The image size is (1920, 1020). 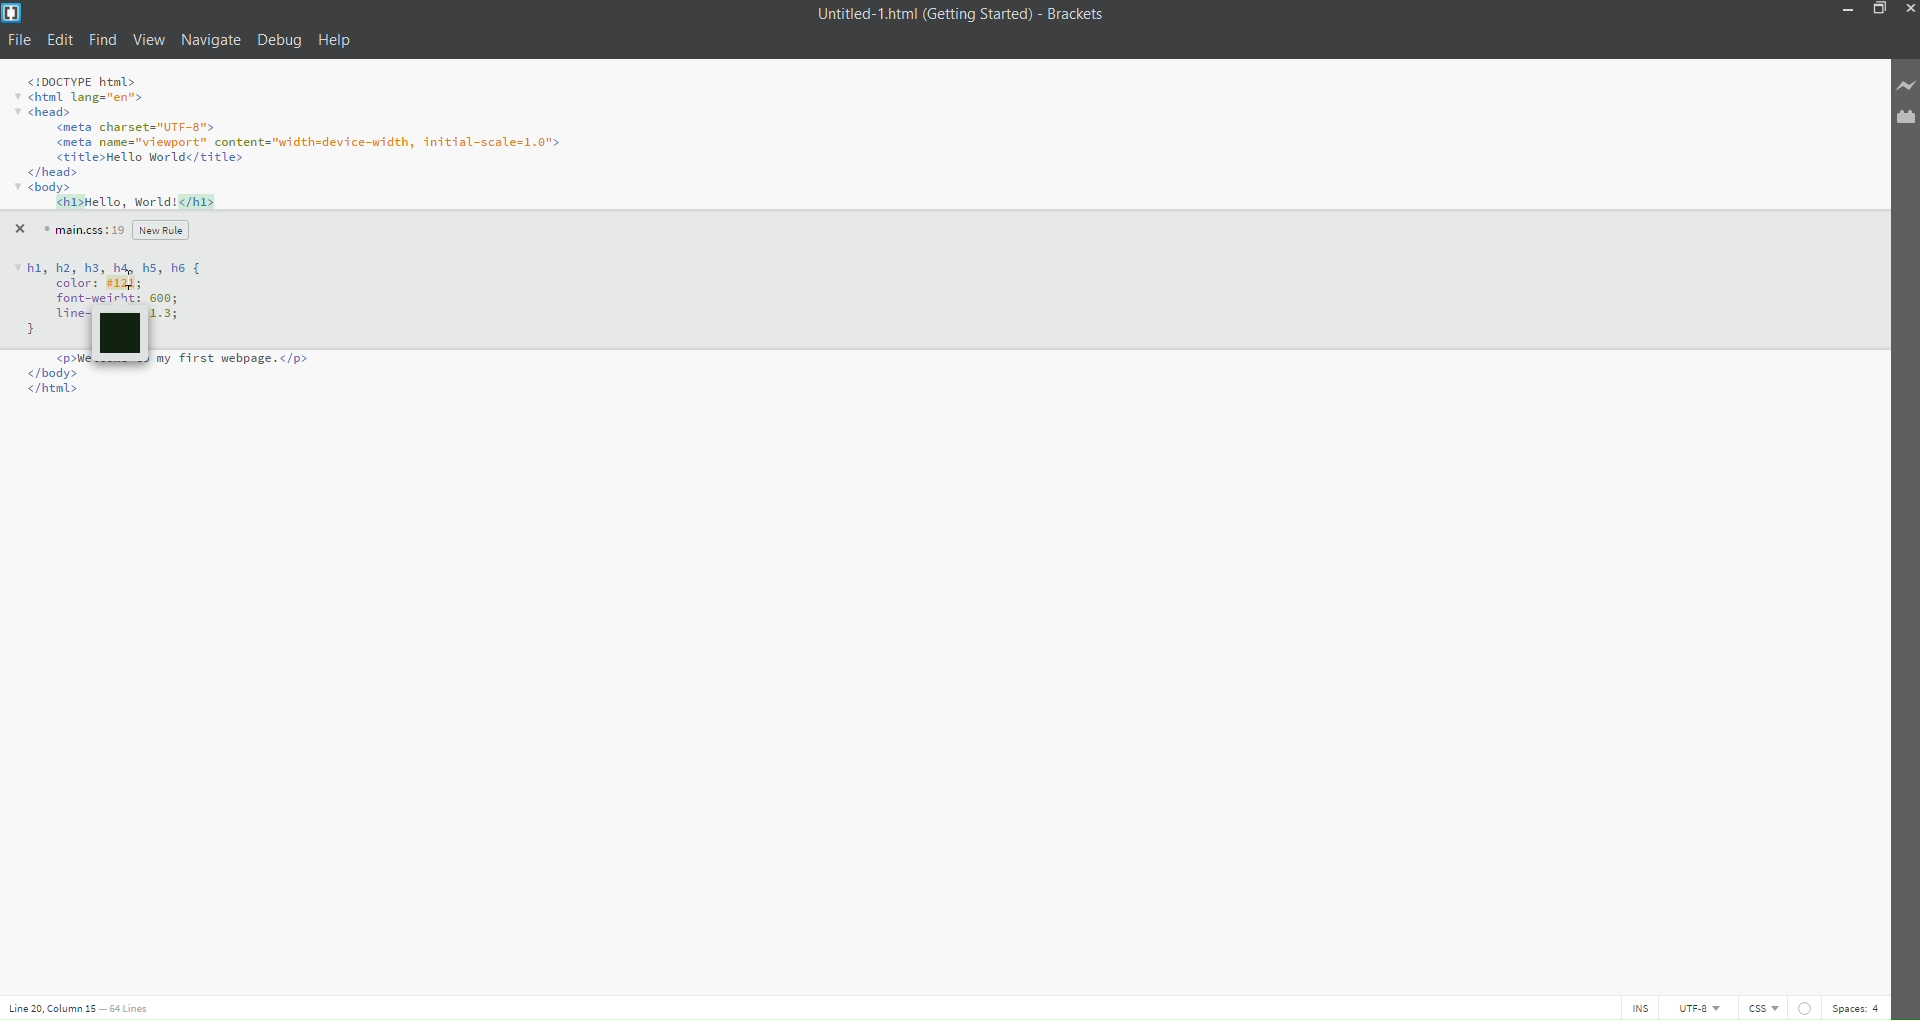 I want to click on file type, so click(x=1759, y=1008).